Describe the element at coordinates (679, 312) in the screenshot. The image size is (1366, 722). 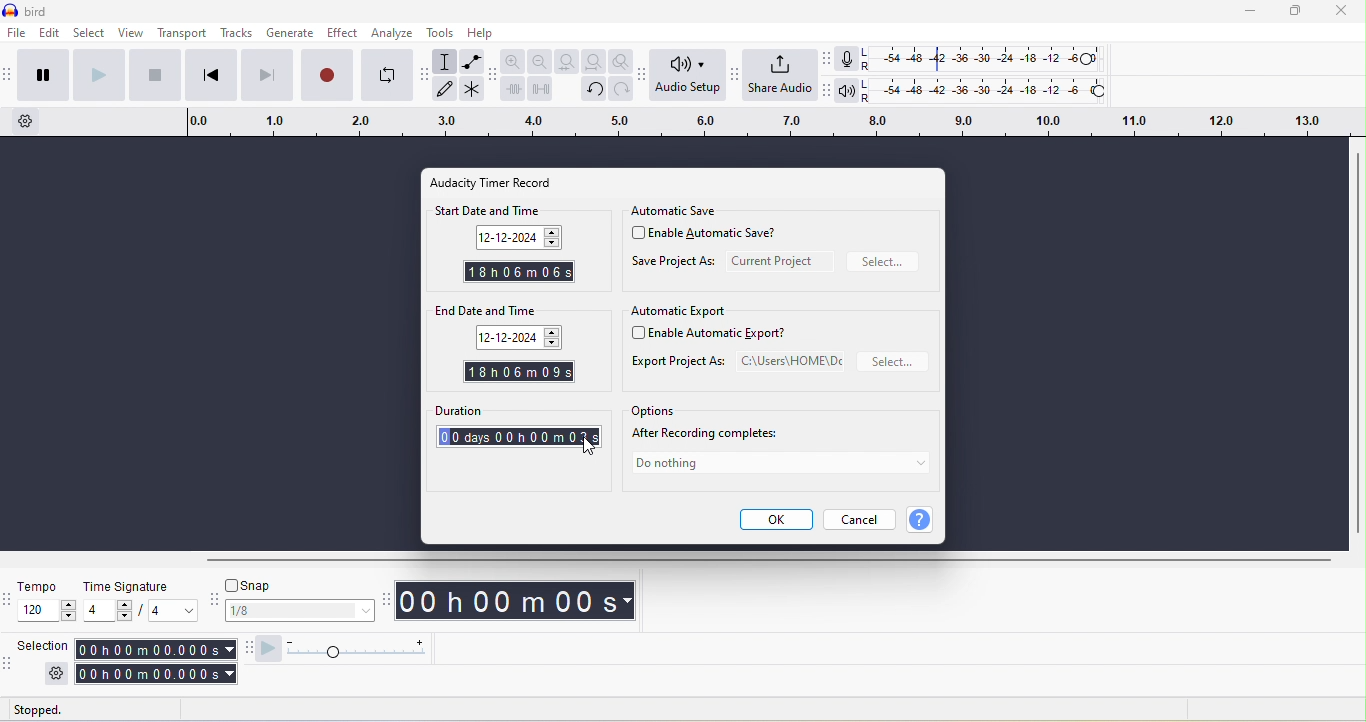
I see `automatic export` at that location.